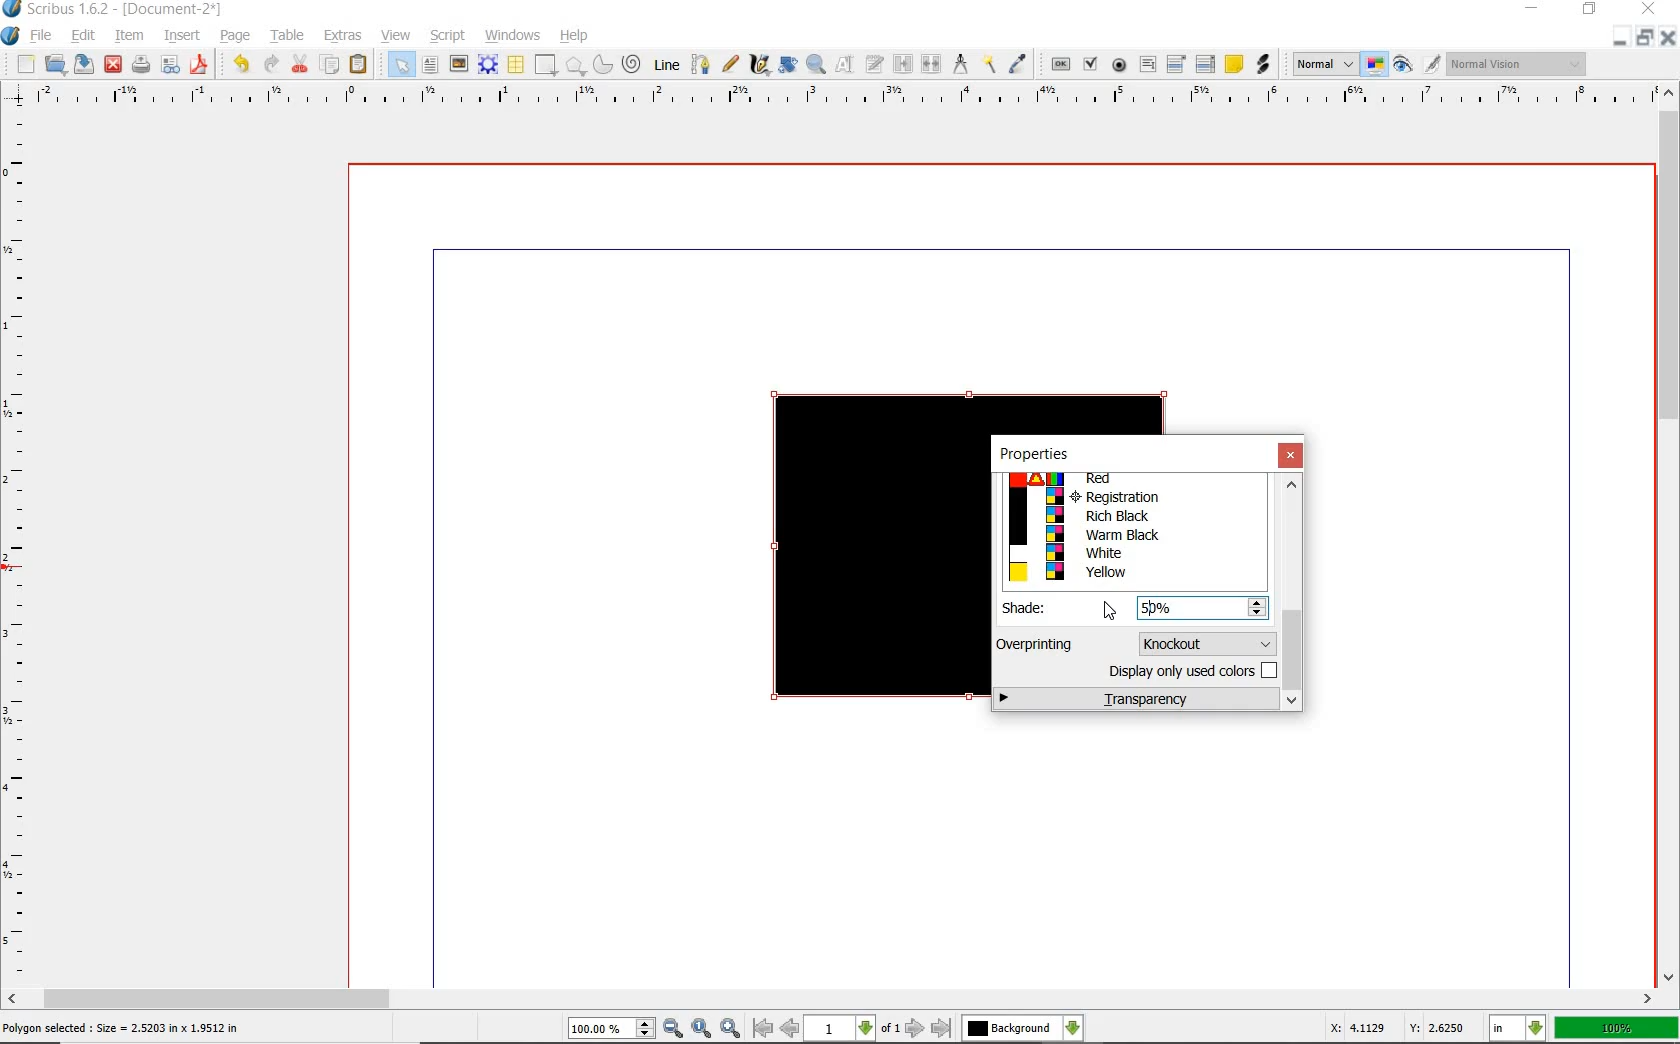  I want to click on go to next page, so click(915, 1029).